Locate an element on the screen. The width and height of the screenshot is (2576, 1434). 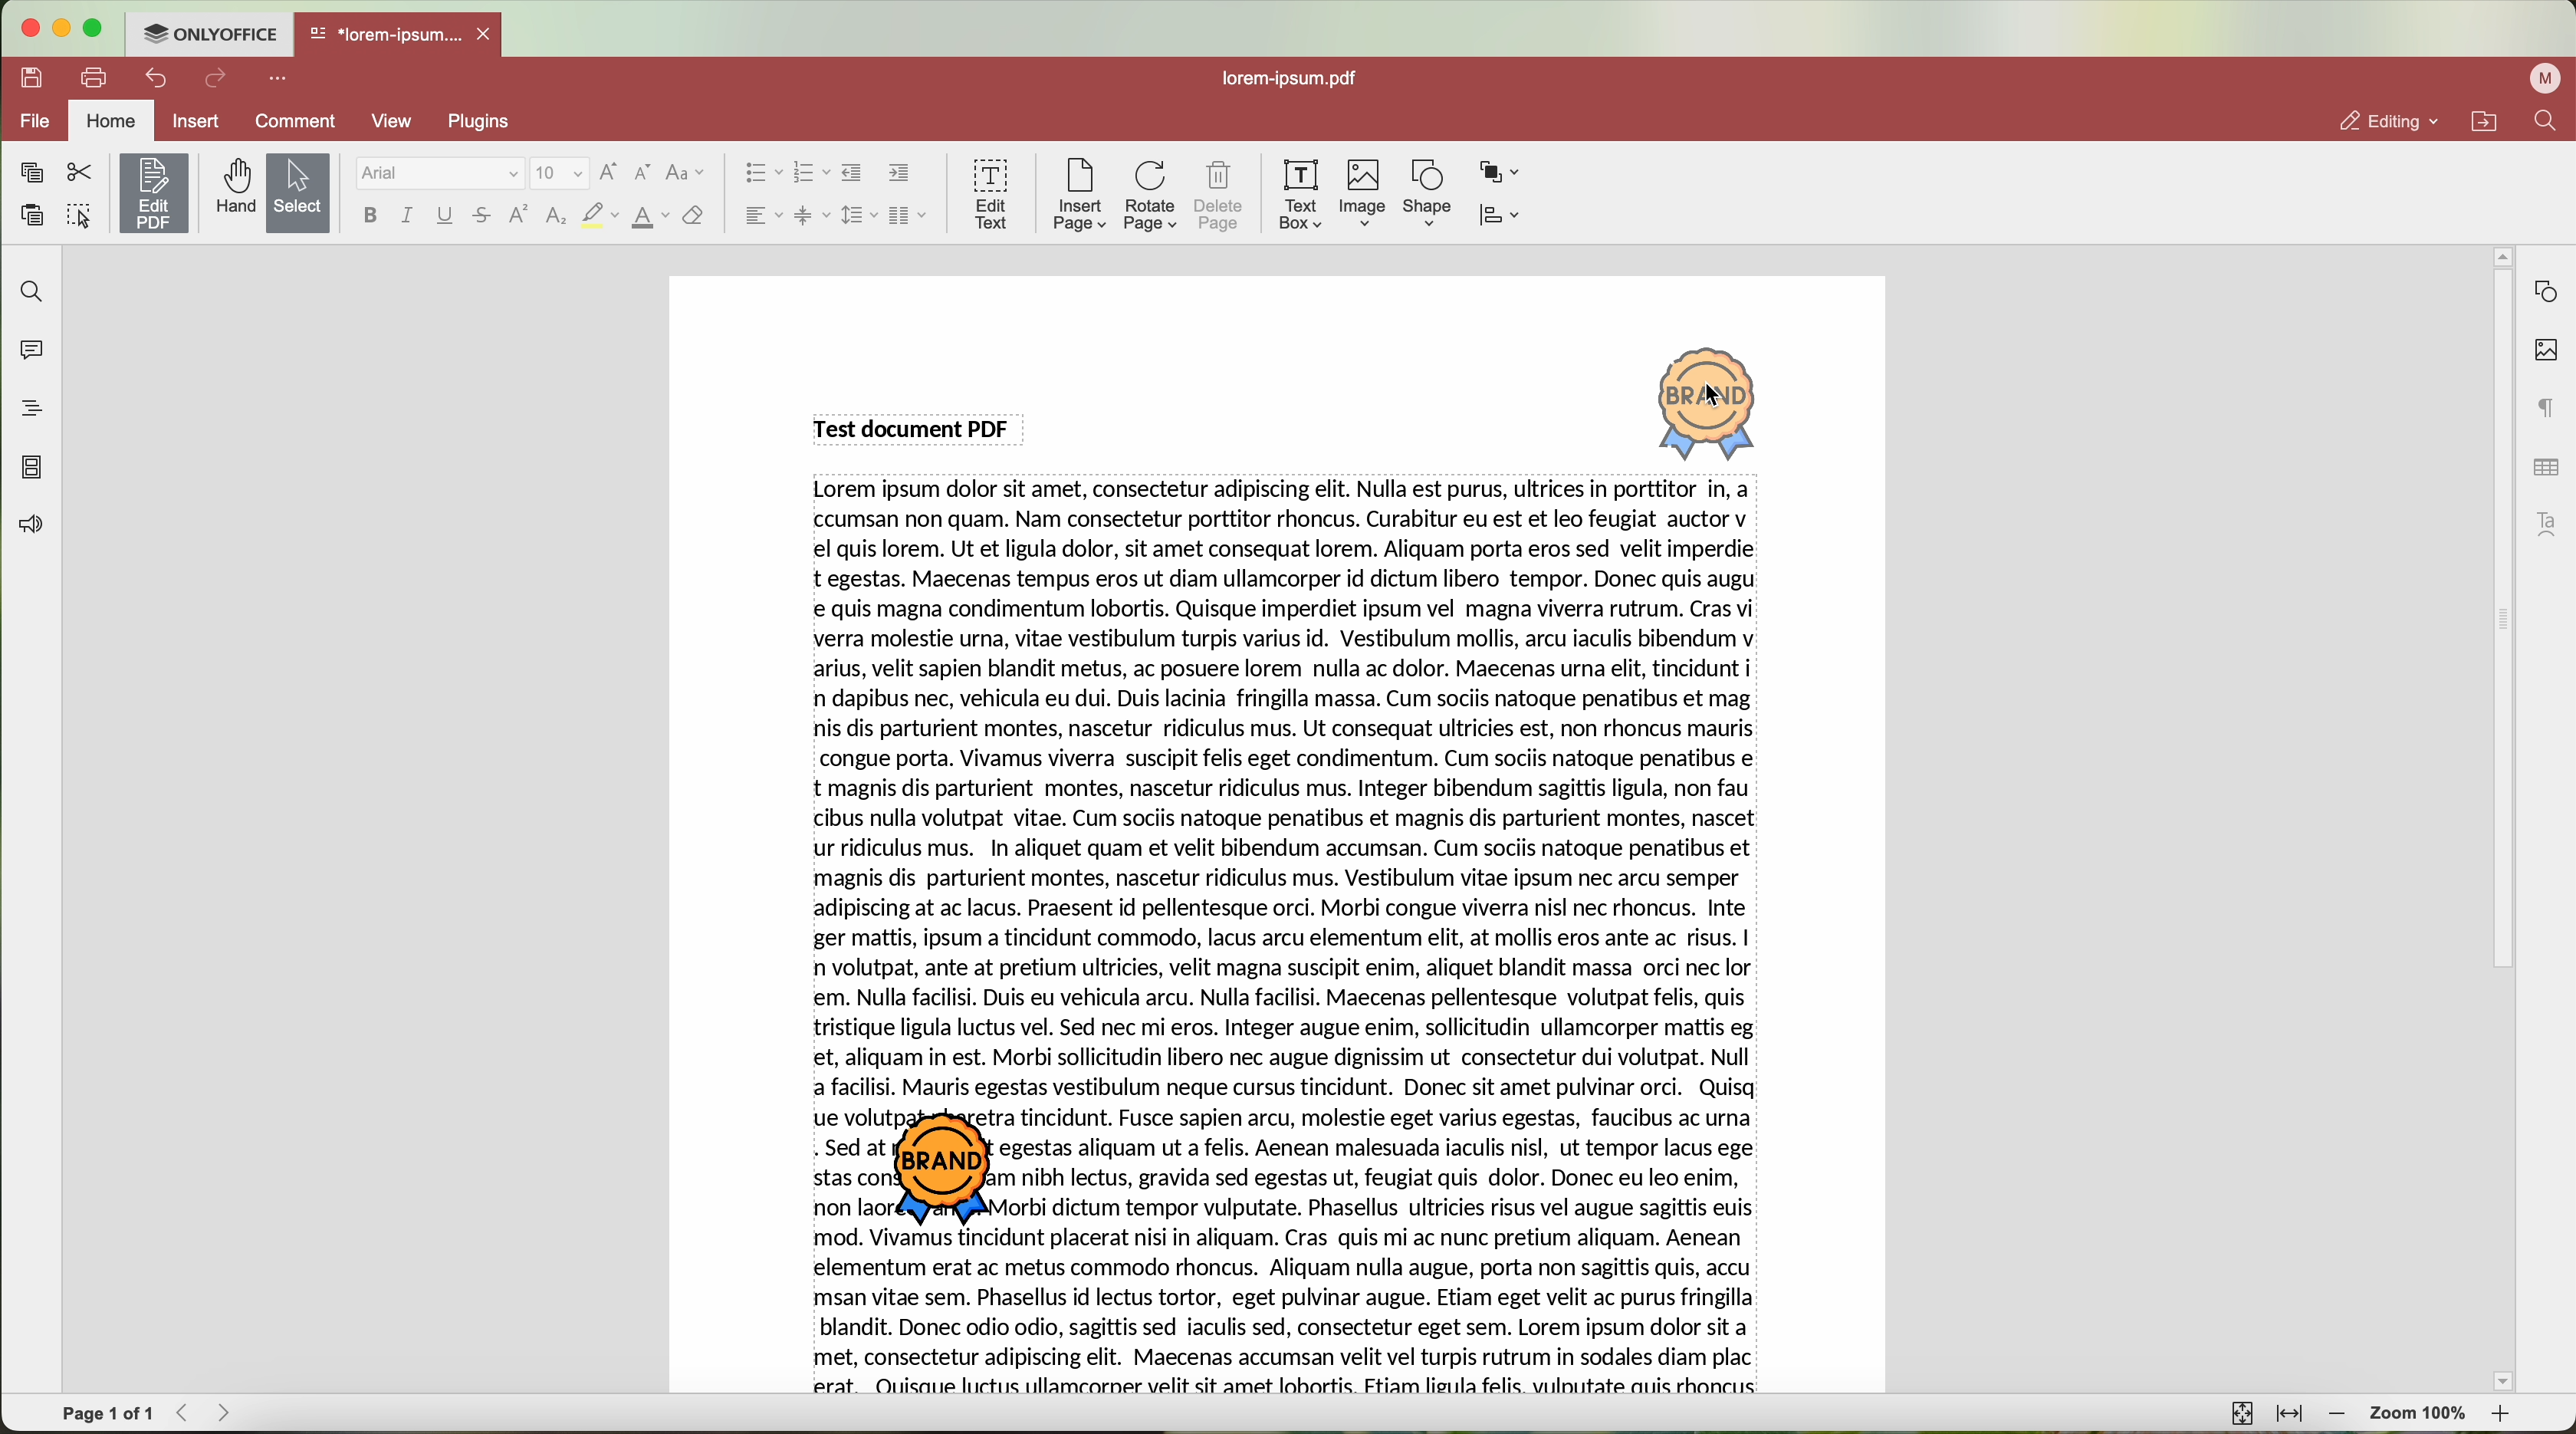
Image is located at coordinates (1710, 401).